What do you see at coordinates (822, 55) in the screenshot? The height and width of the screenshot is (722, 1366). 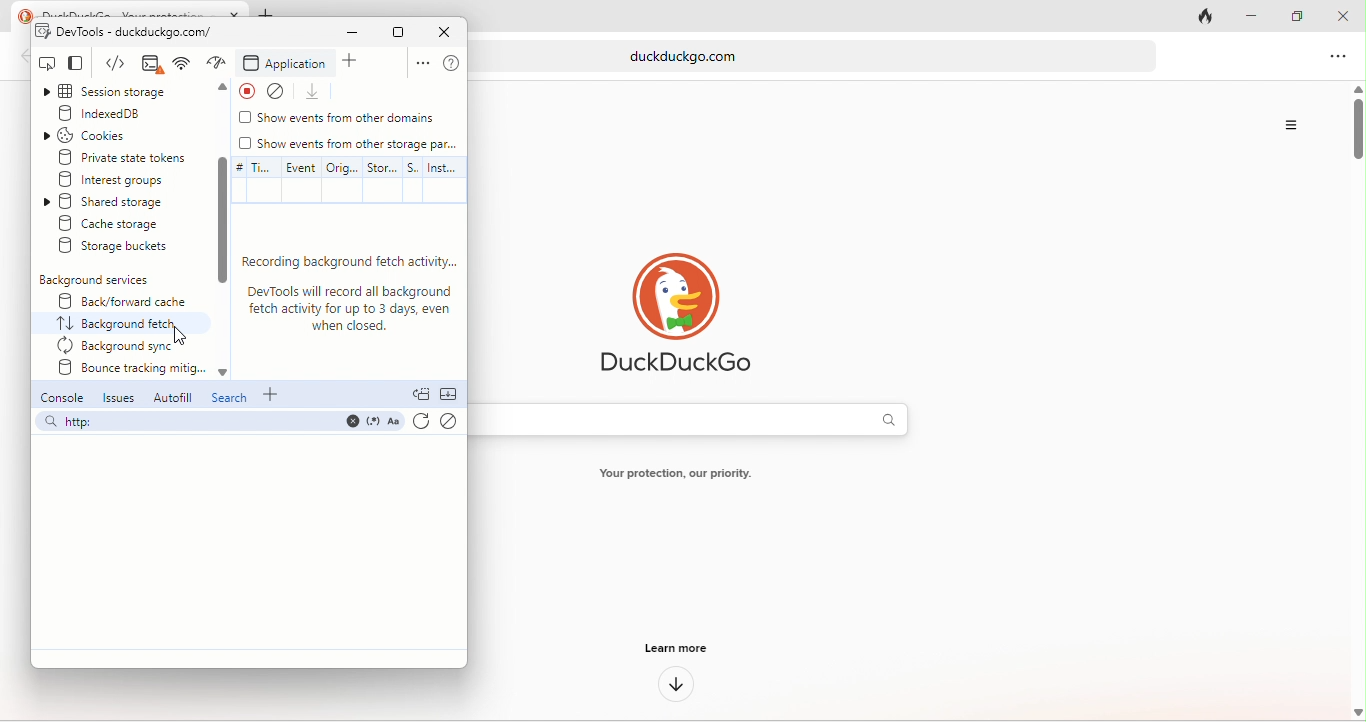 I see `web link` at bounding box center [822, 55].